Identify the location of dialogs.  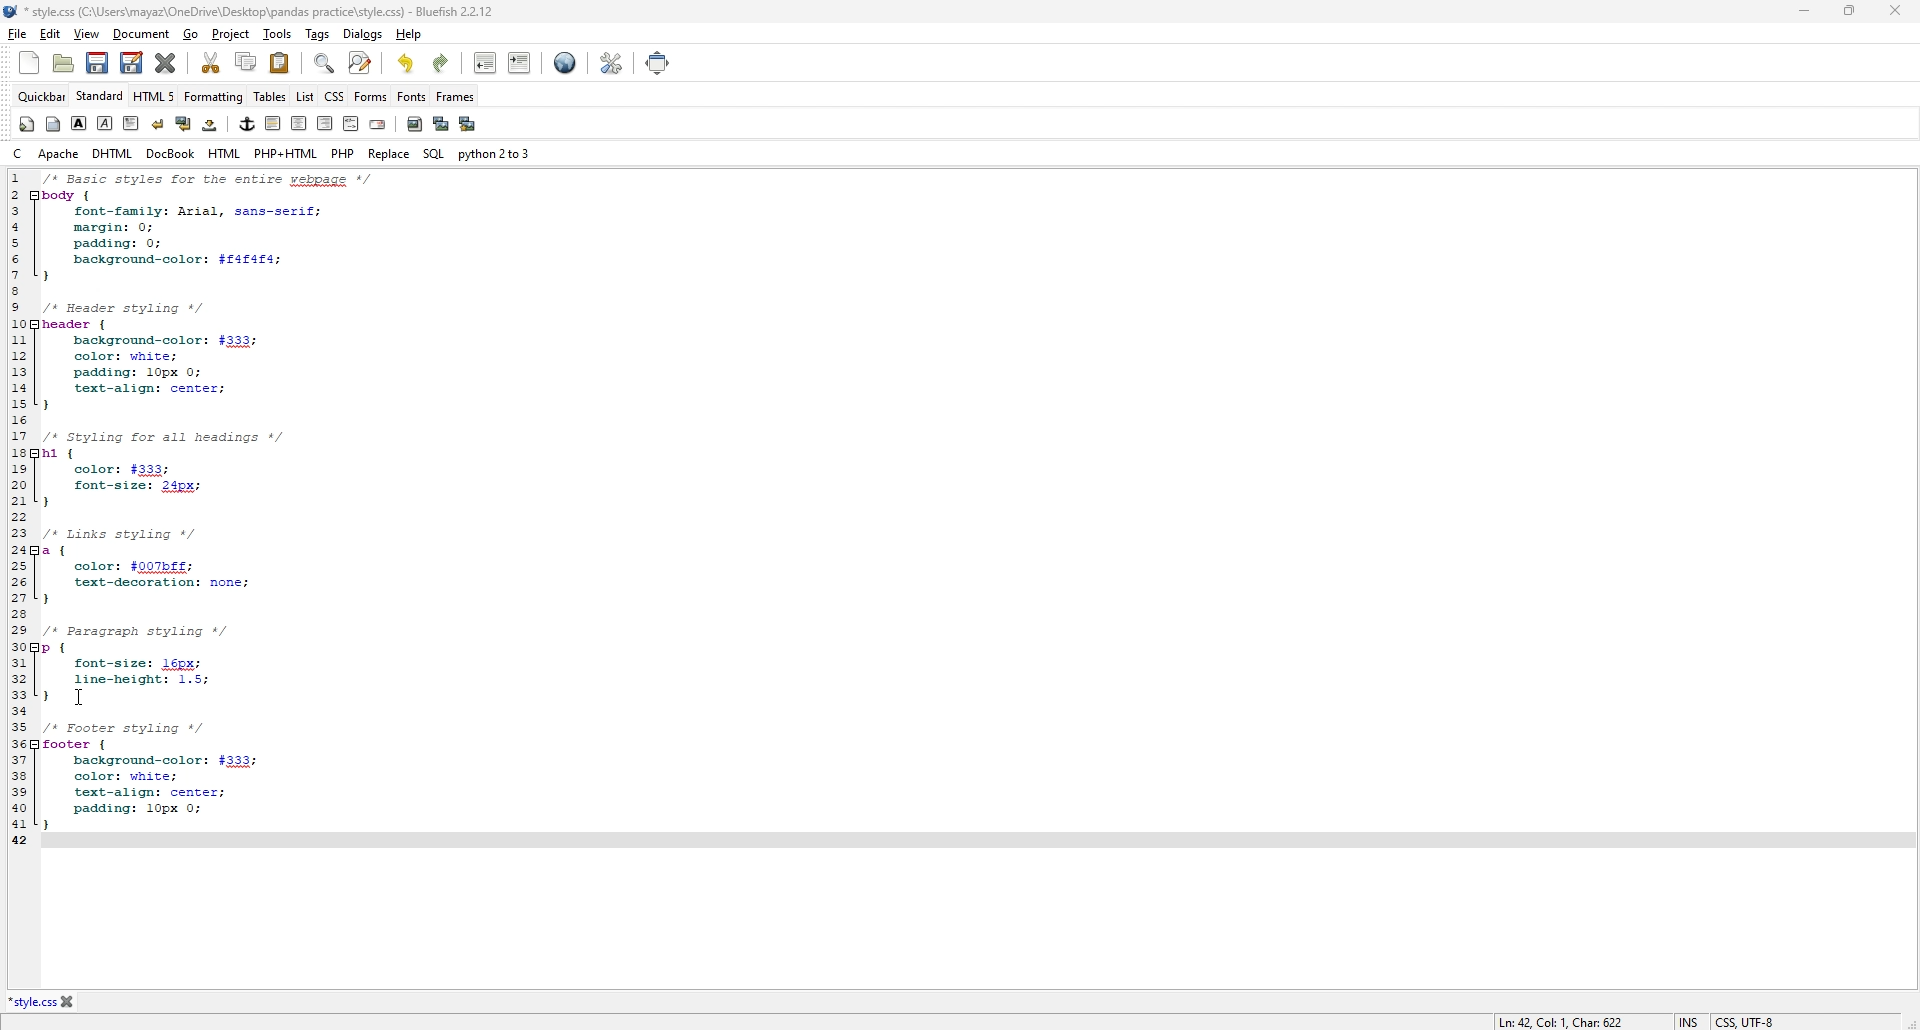
(362, 33).